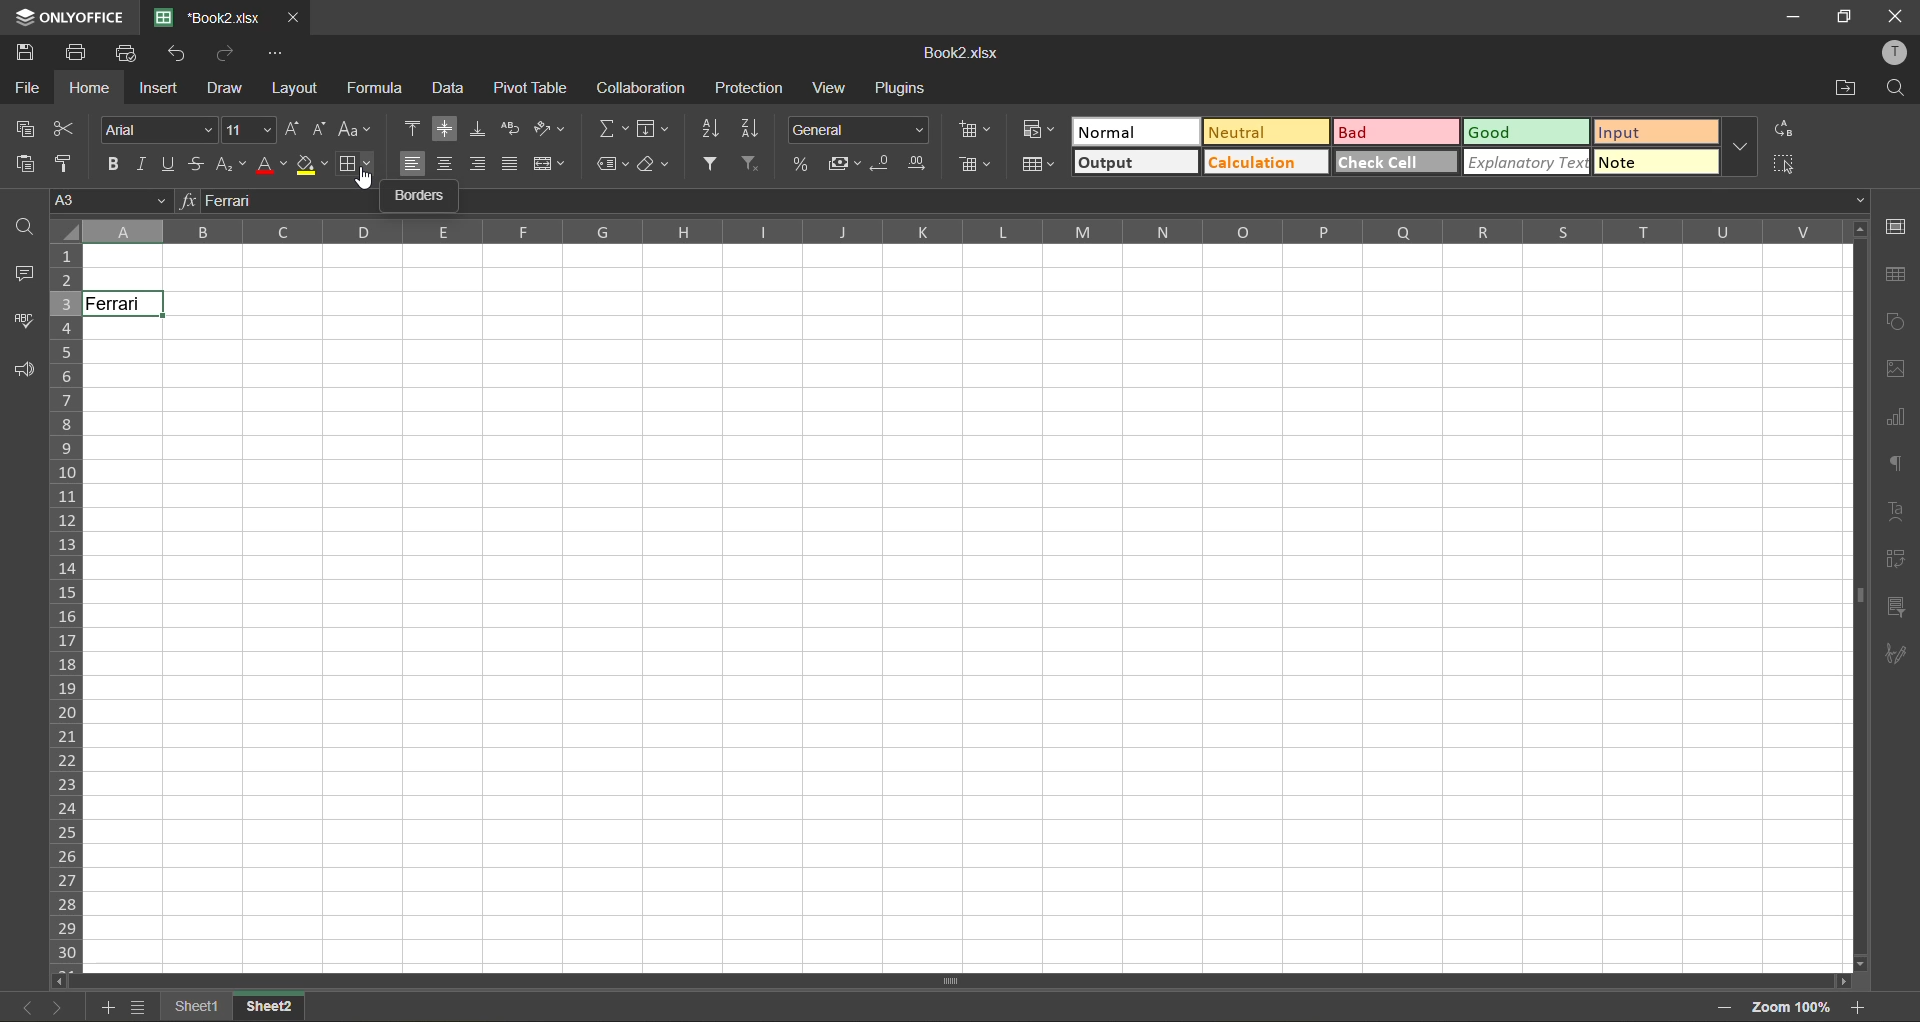 The width and height of the screenshot is (1920, 1022). What do you see at coordinates (28, 1007) in the screenshot?
I see `previous` at bounding box center [28, 1007].